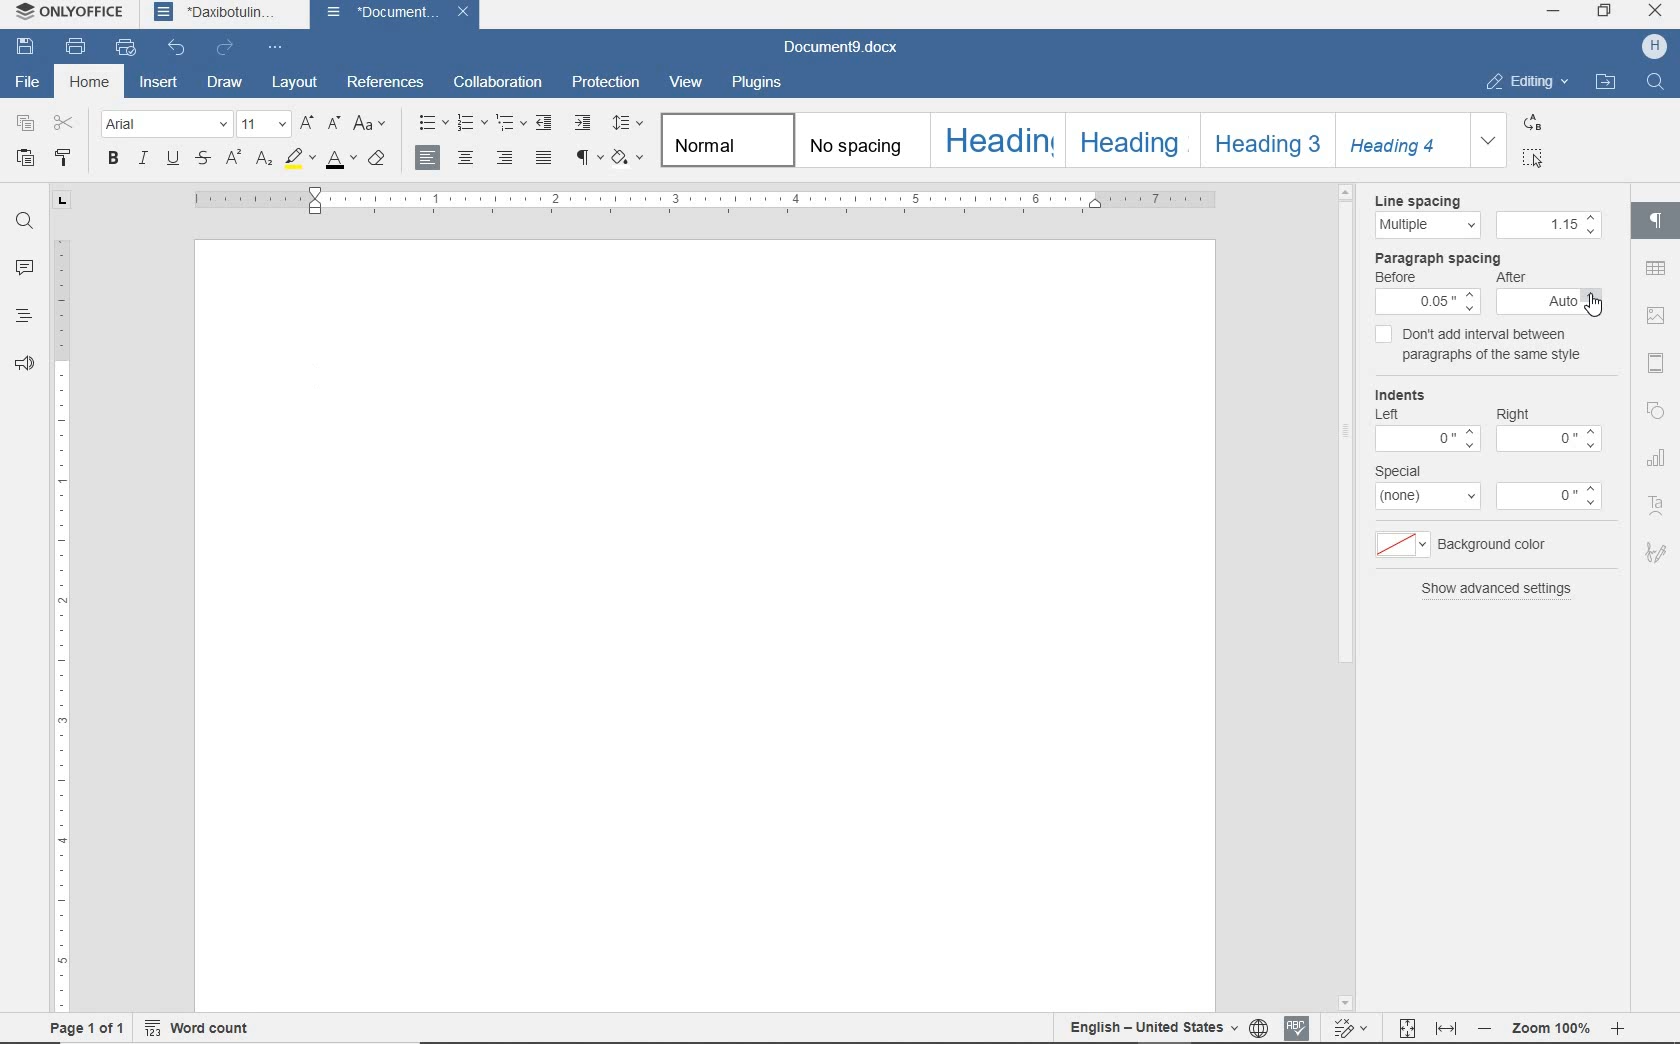  What do you see at coordinates (307, 125) in the screenshot?
I see `increment font size` at bounding box center [307, 125].